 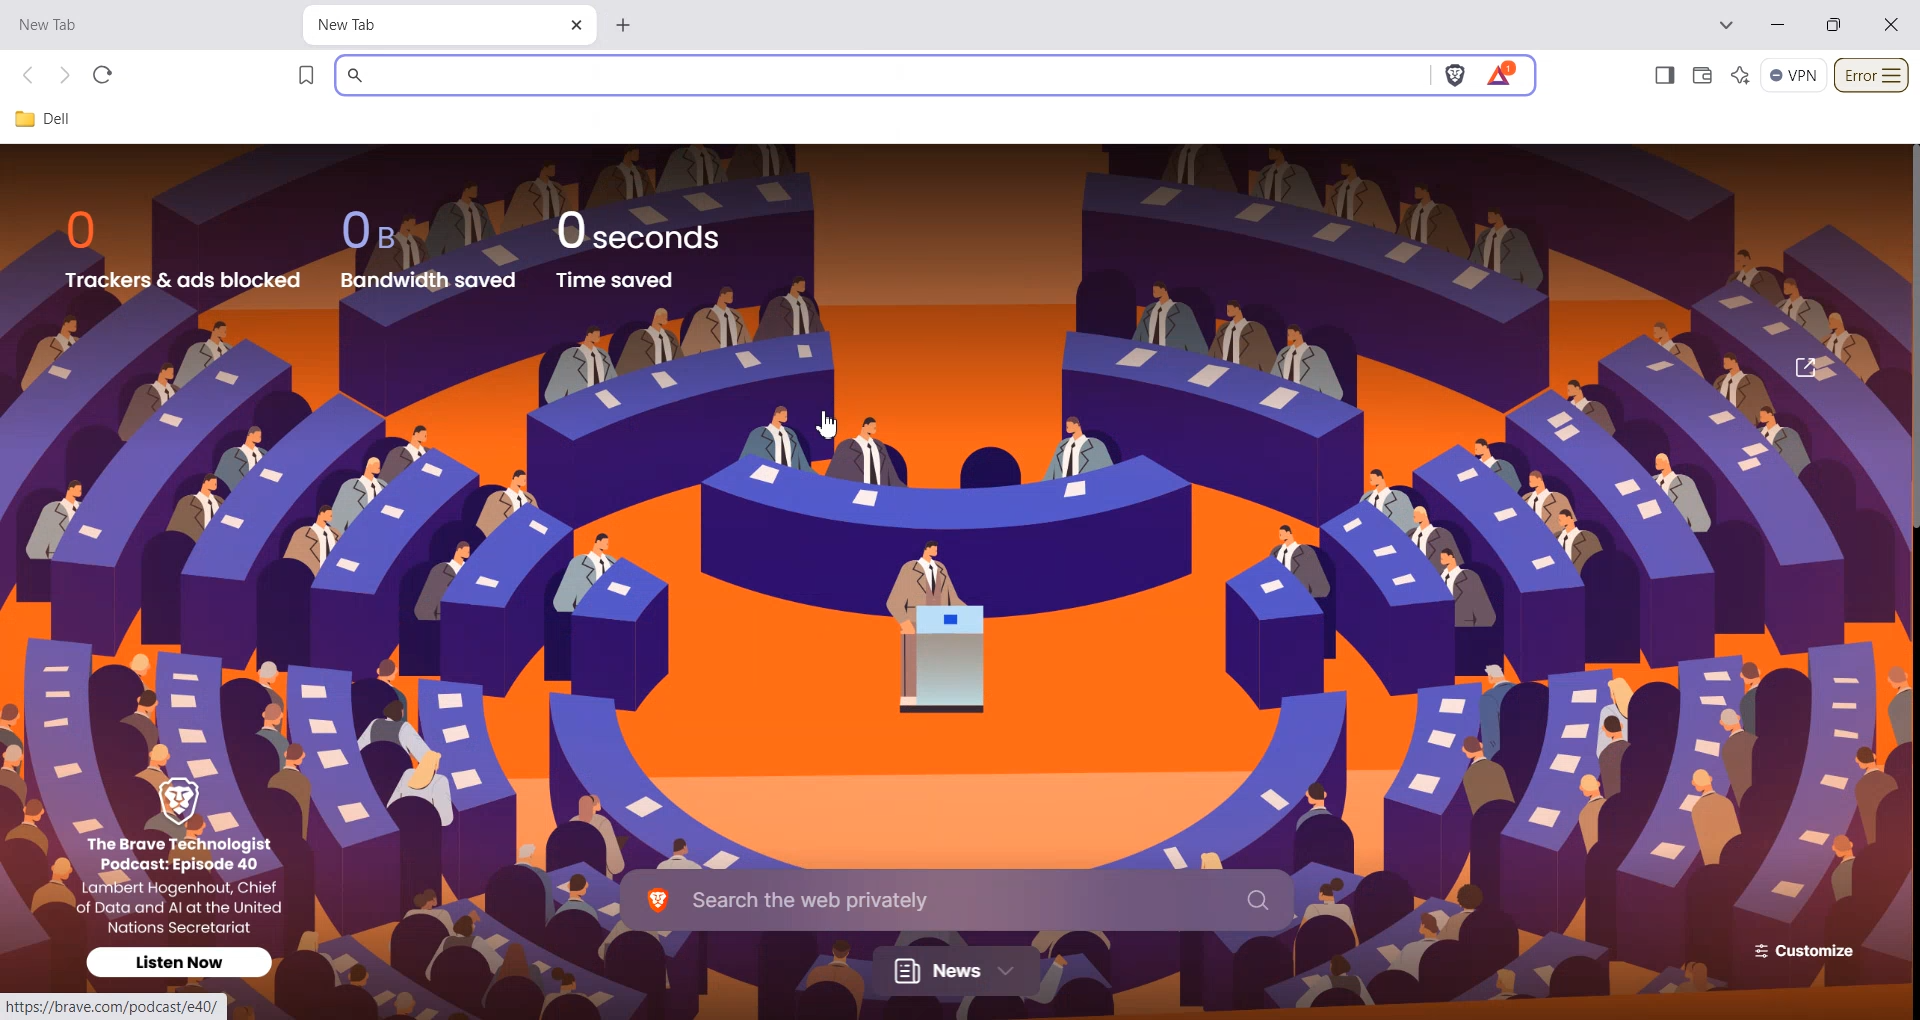 I want to click on Close, so click(x=1892, y=24).